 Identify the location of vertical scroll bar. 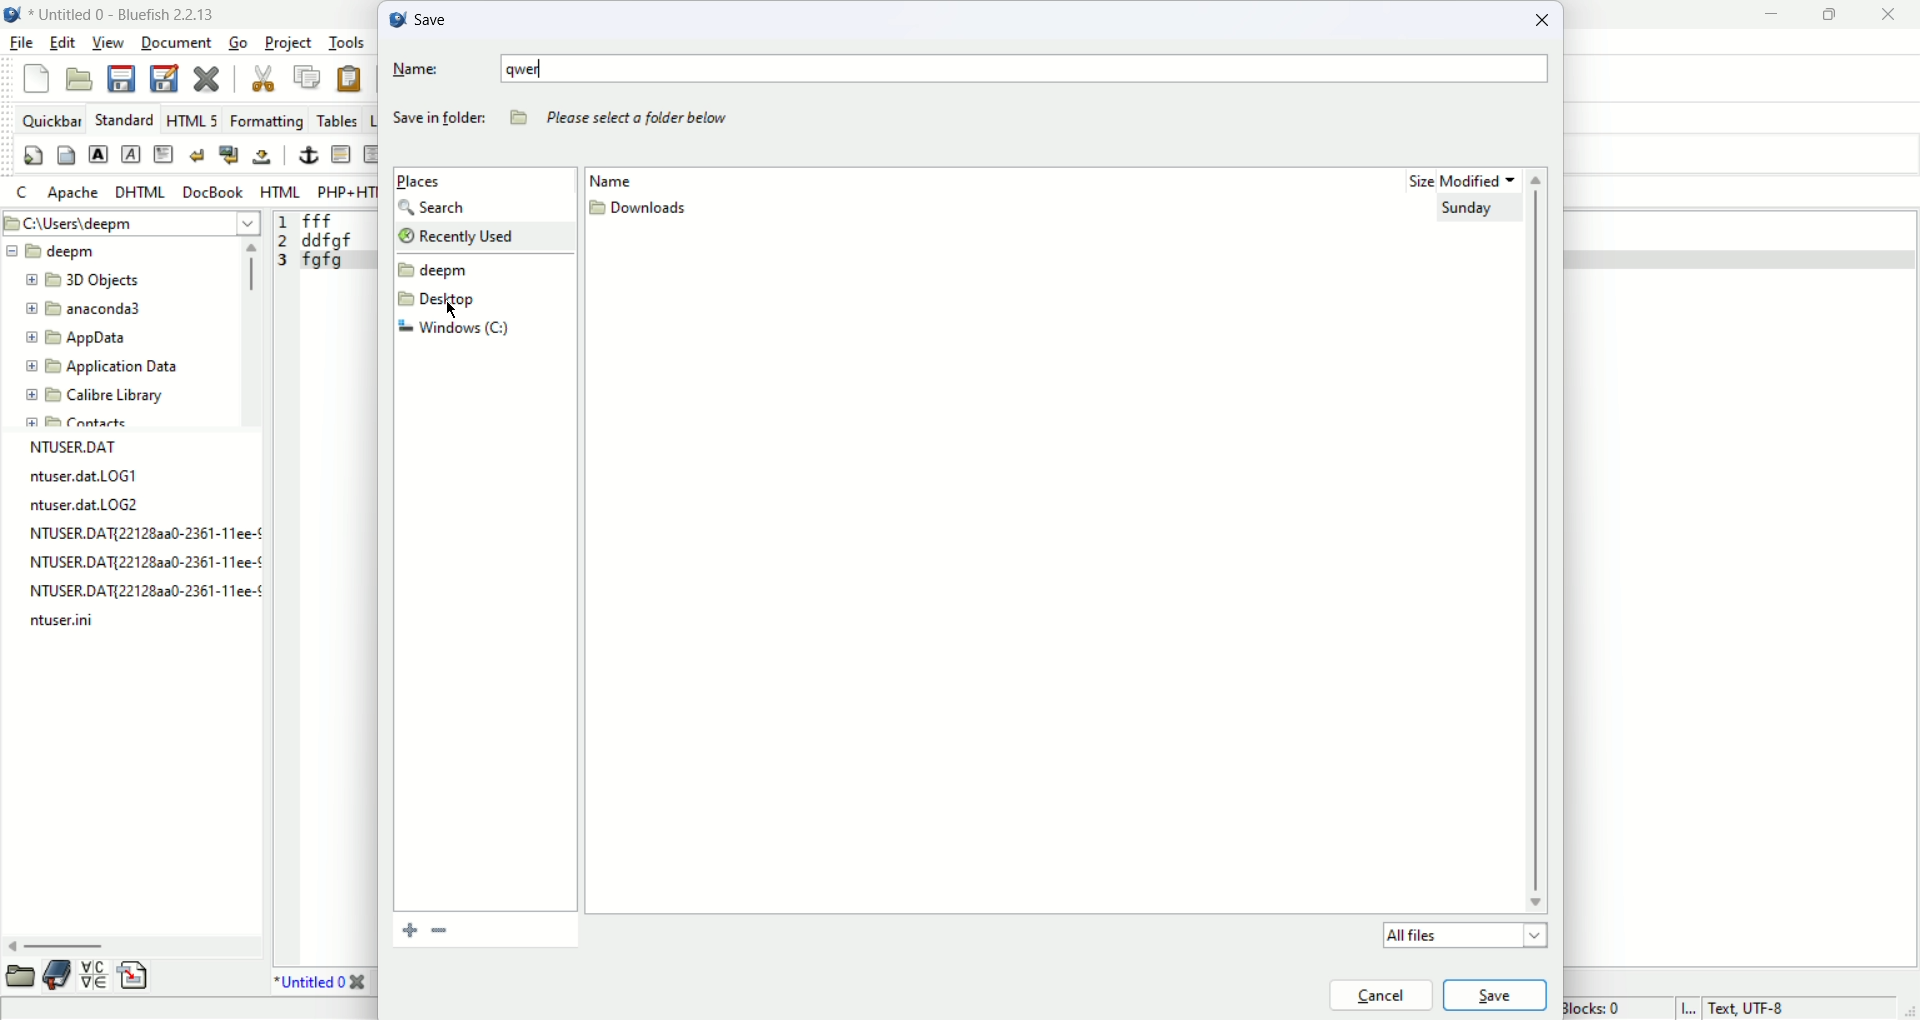
(247, 330).